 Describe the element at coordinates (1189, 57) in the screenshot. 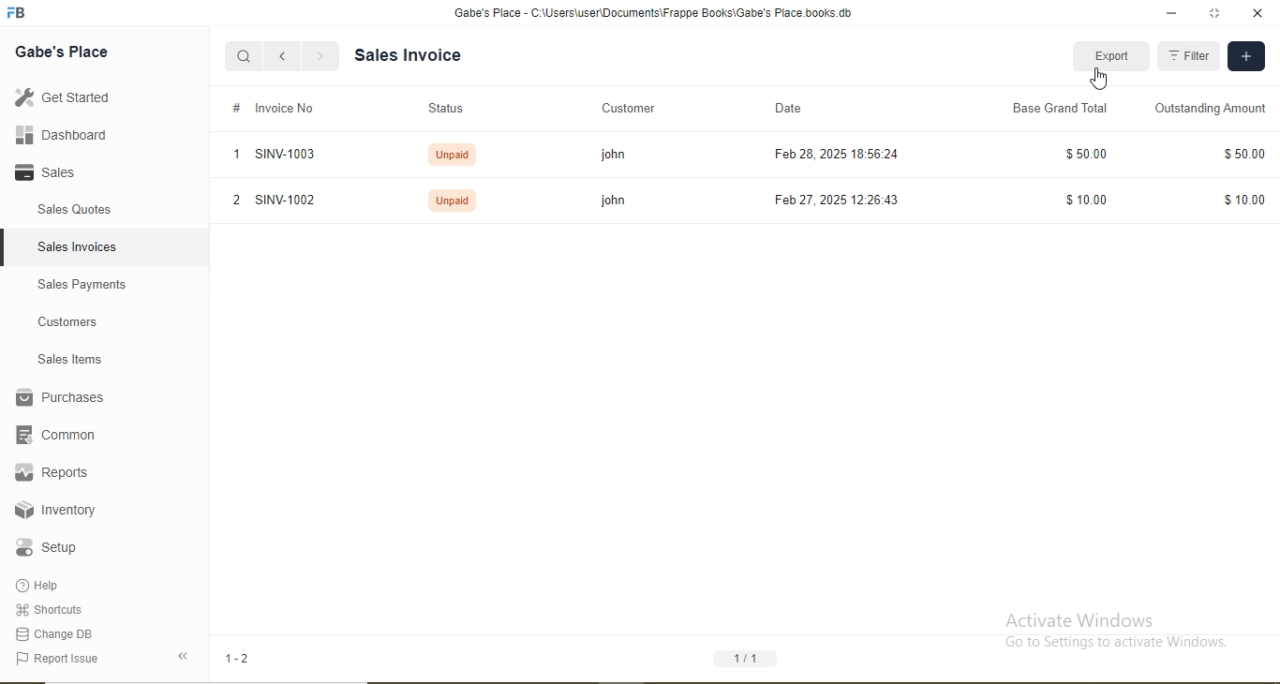

I see `= Filter` at that location.